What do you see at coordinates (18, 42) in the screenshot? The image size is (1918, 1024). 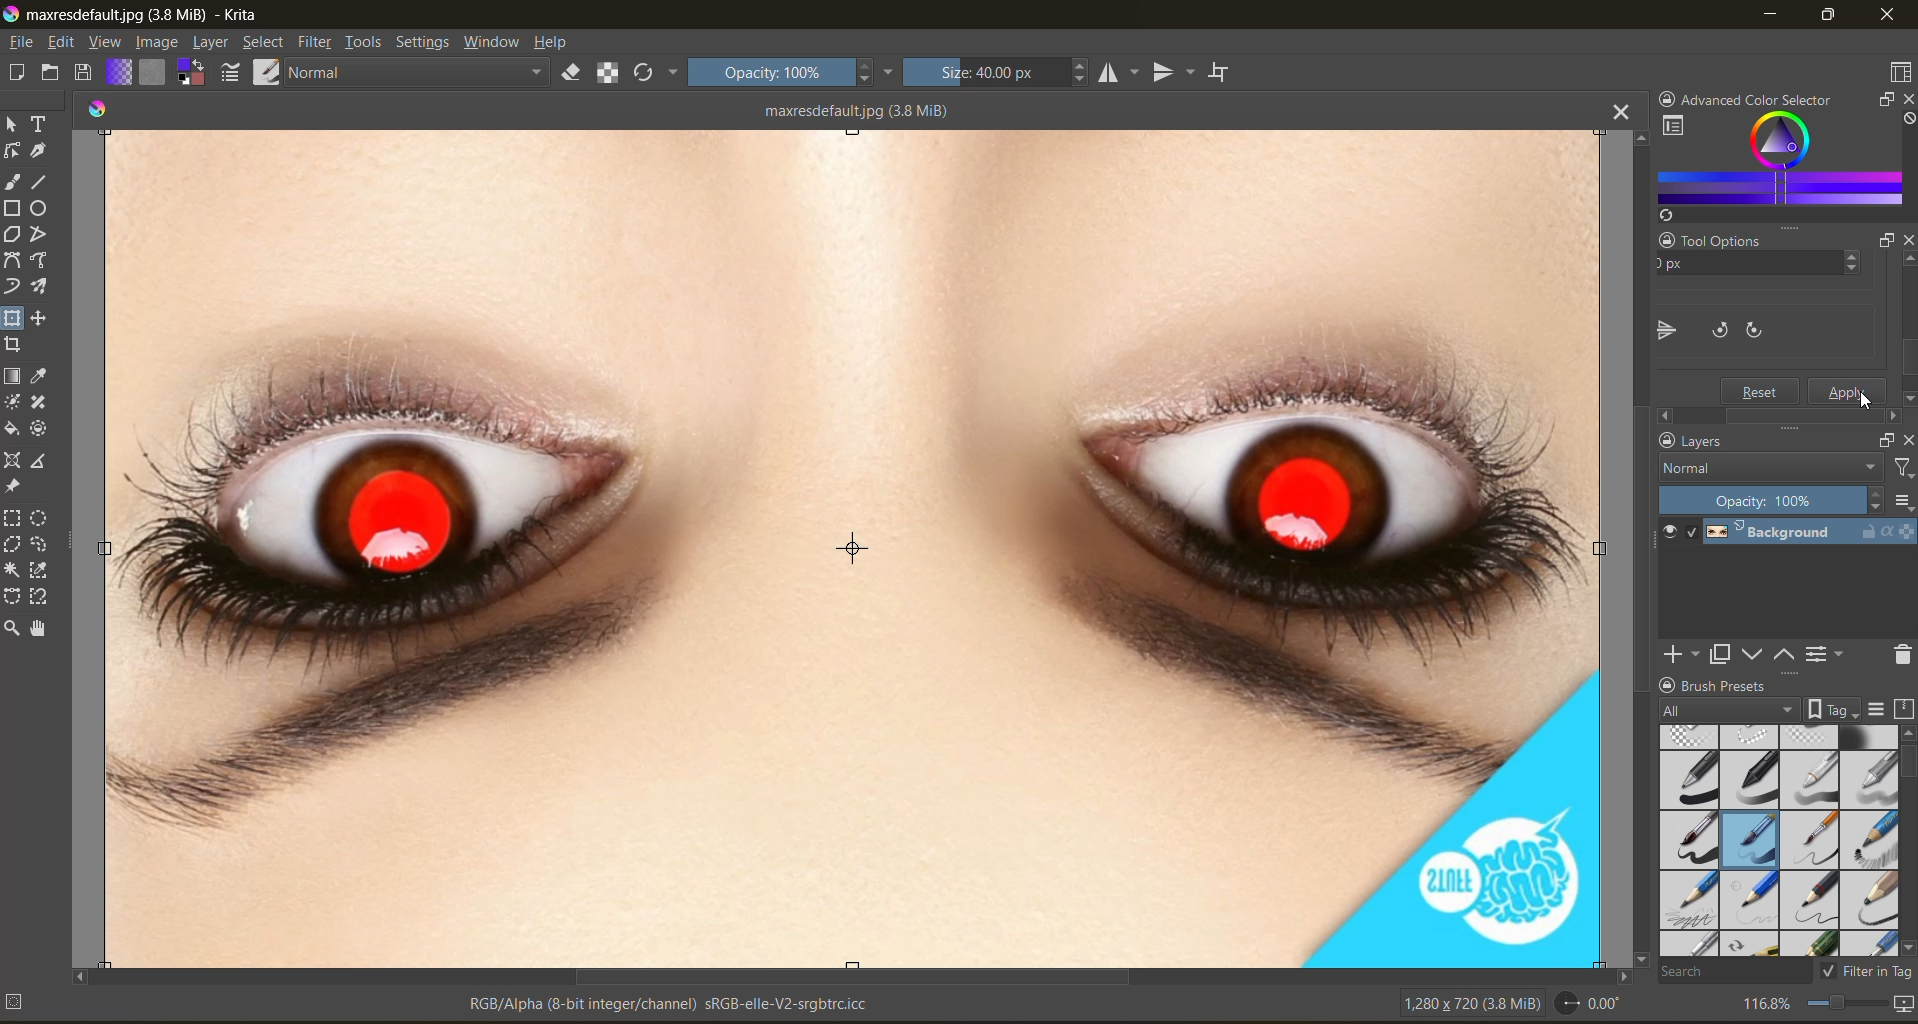 I see `file` at bounding box center [18, 42].